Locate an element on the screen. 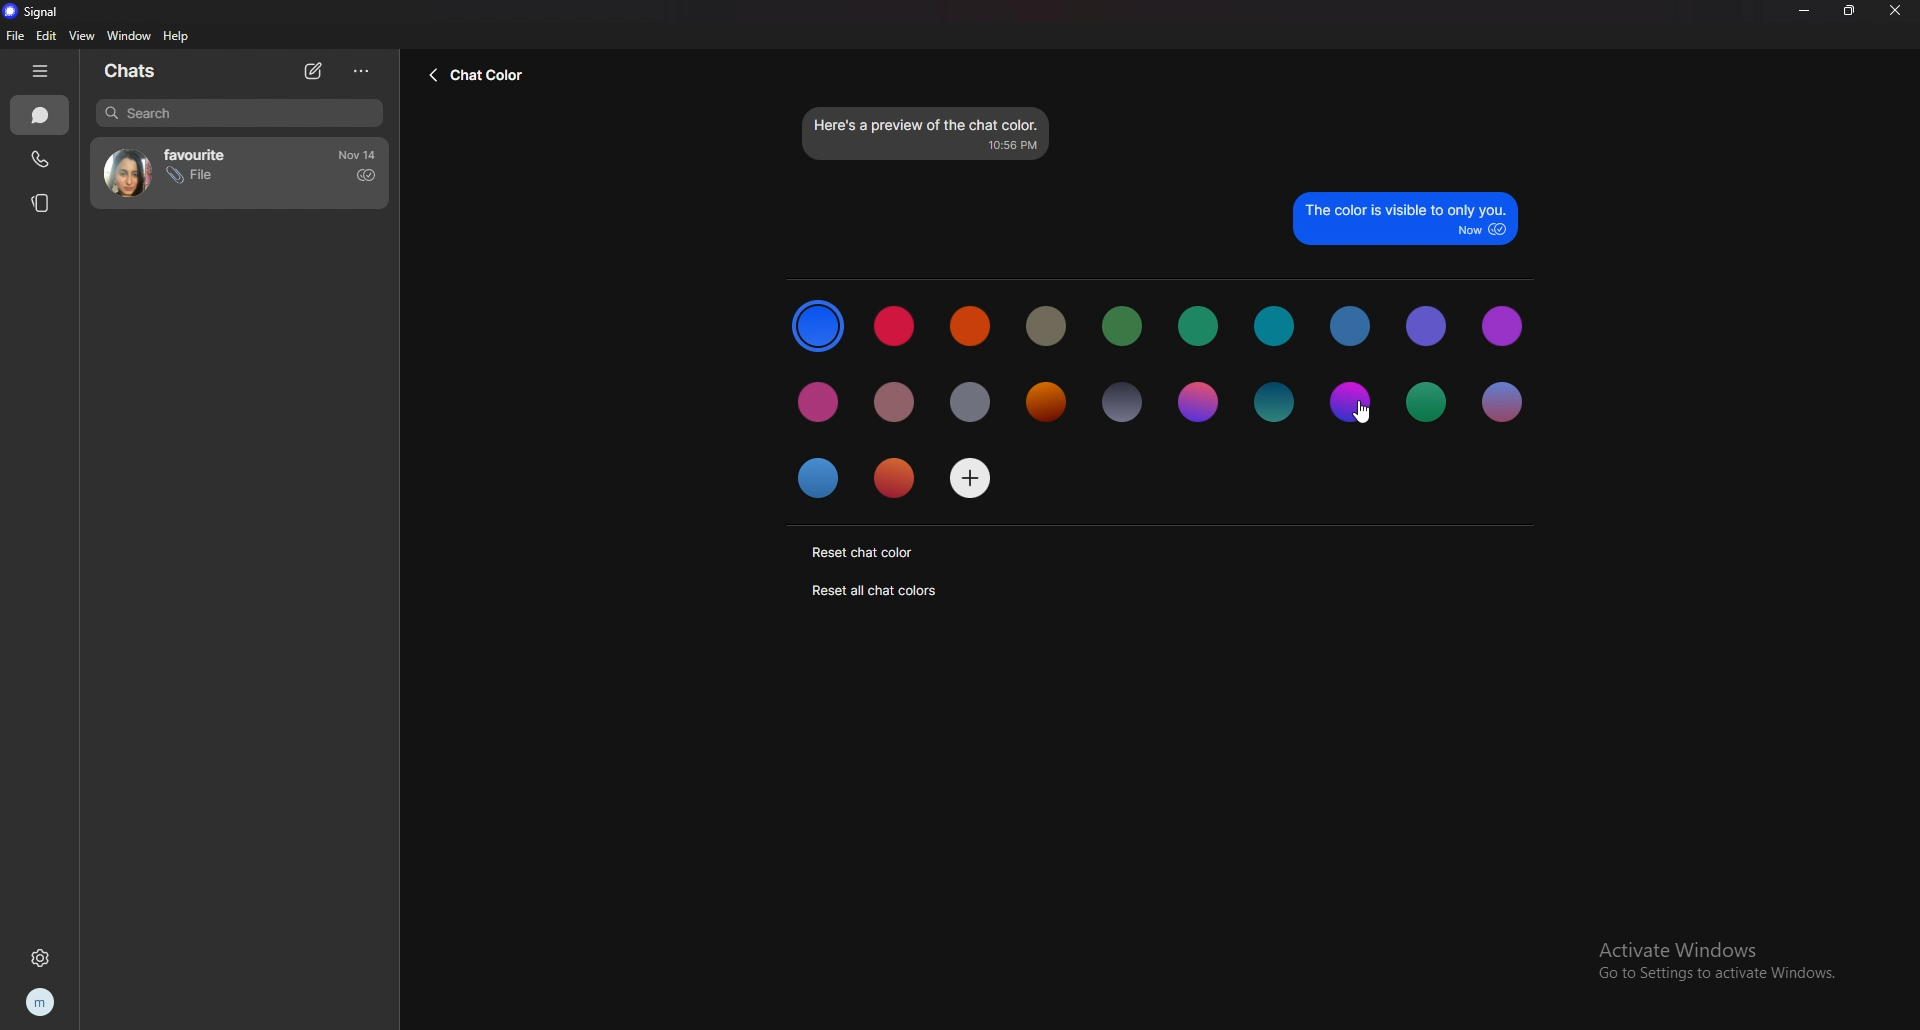 This screenshot has width=1920, height=1030. color is located at coordinates (1197, 403).